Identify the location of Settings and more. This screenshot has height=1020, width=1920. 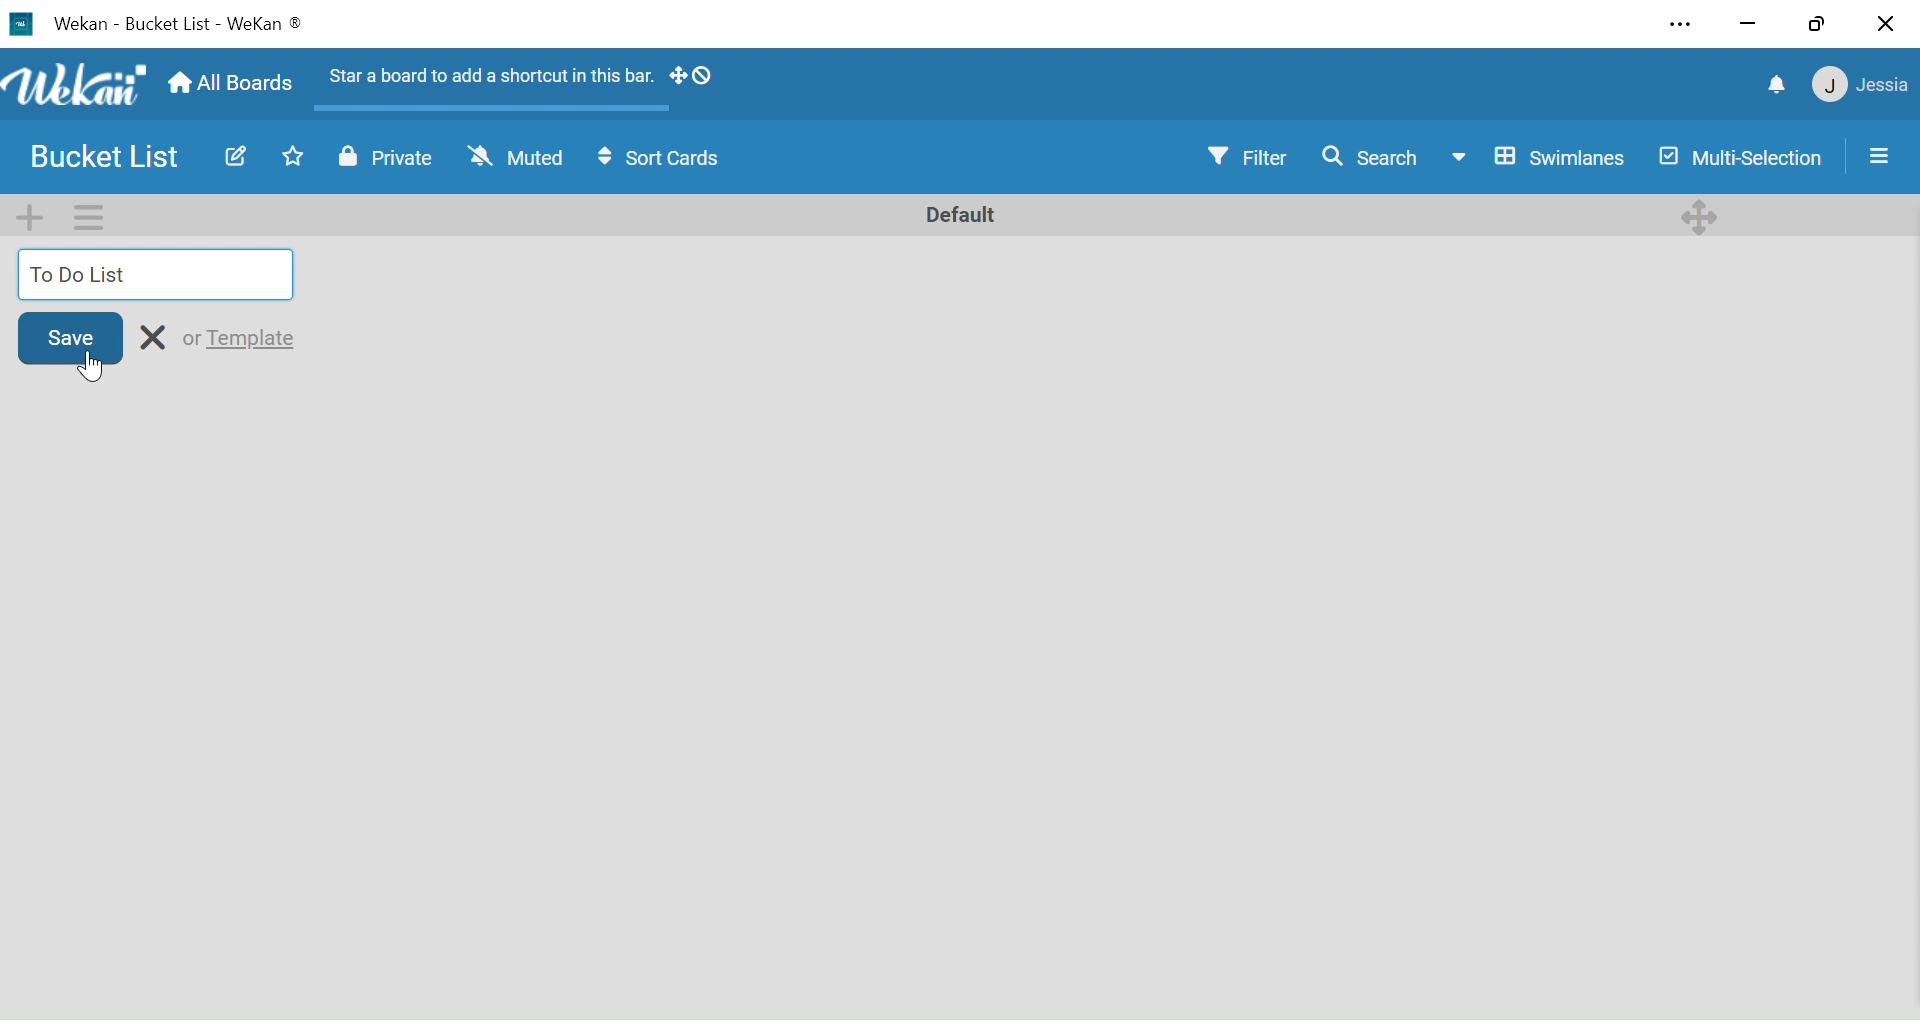
(1685, 25).